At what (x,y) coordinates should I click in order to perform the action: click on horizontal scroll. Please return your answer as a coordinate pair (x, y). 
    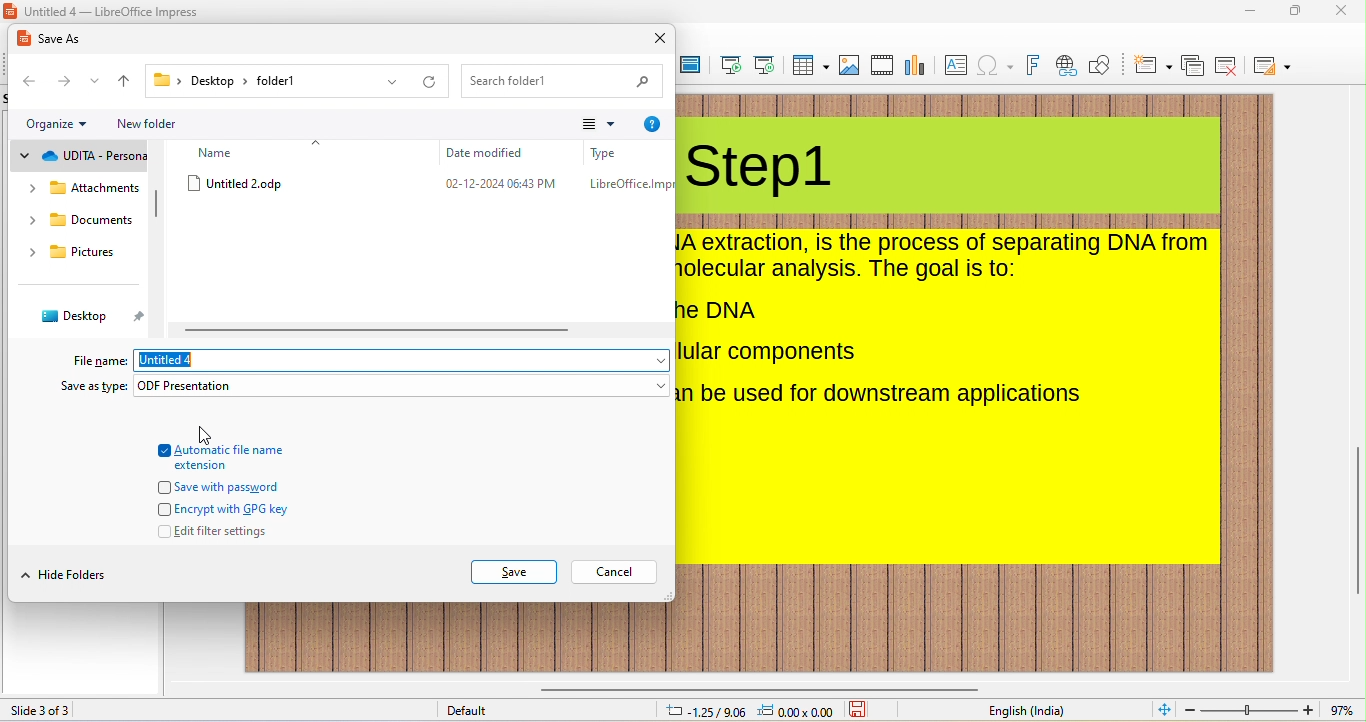
    Looking at the image, I should click on (387, 329).